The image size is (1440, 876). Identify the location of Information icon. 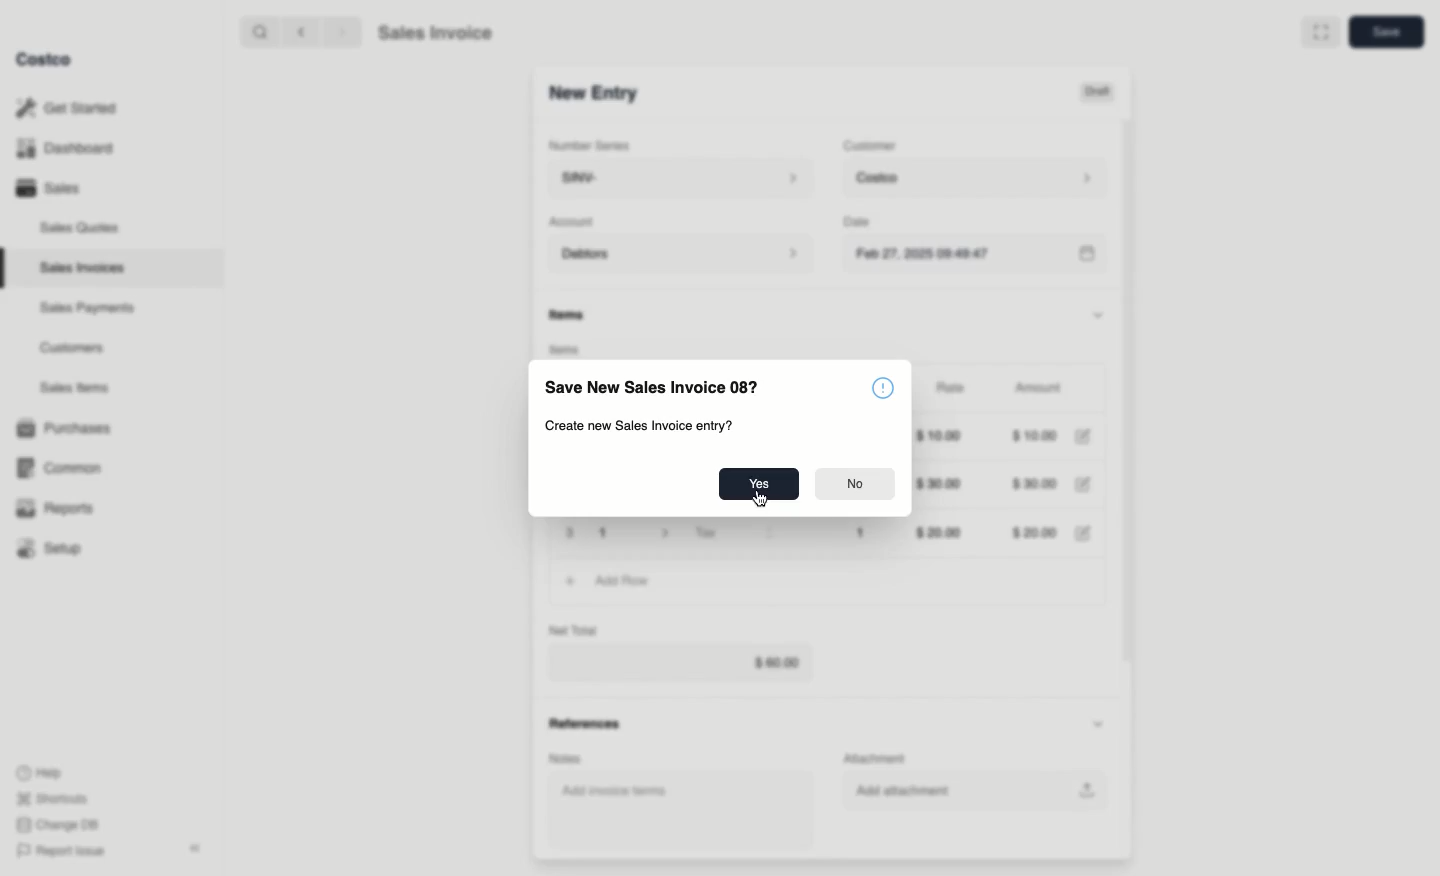
(881, 388).